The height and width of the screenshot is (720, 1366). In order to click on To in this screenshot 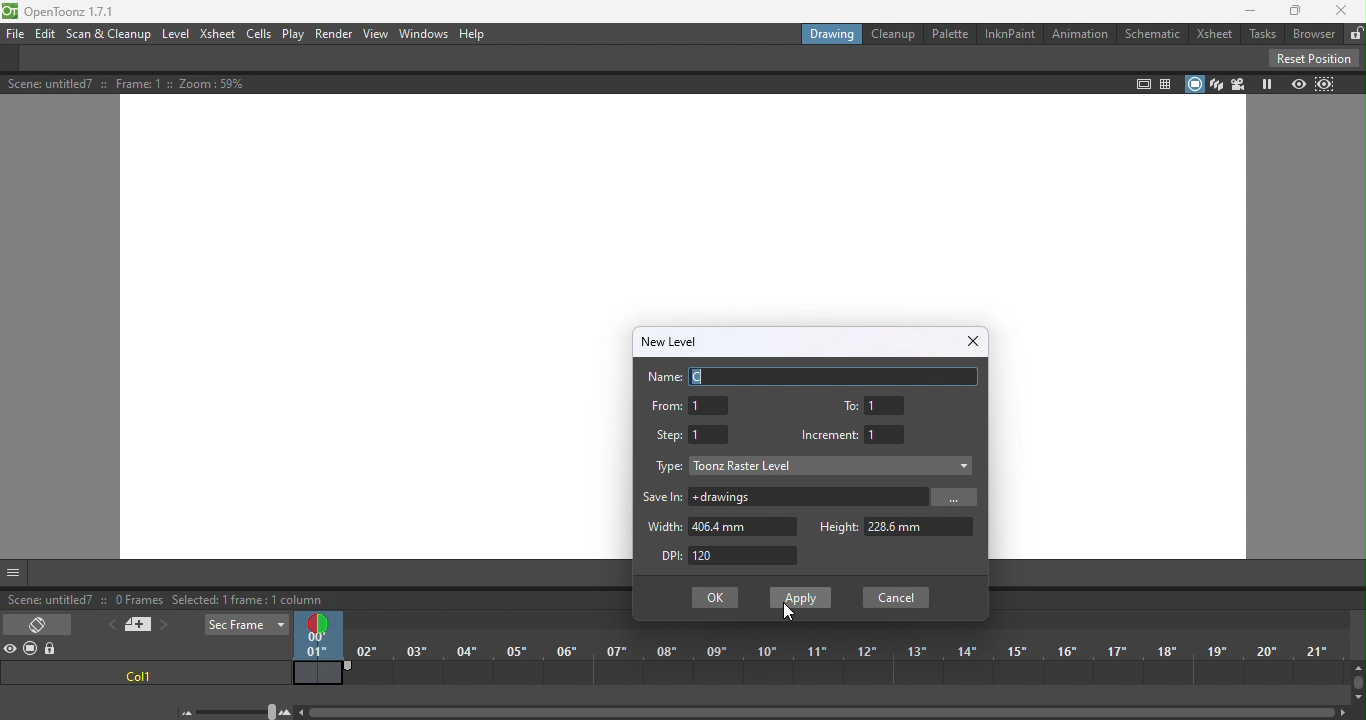, I will do `click(876, 404)`.